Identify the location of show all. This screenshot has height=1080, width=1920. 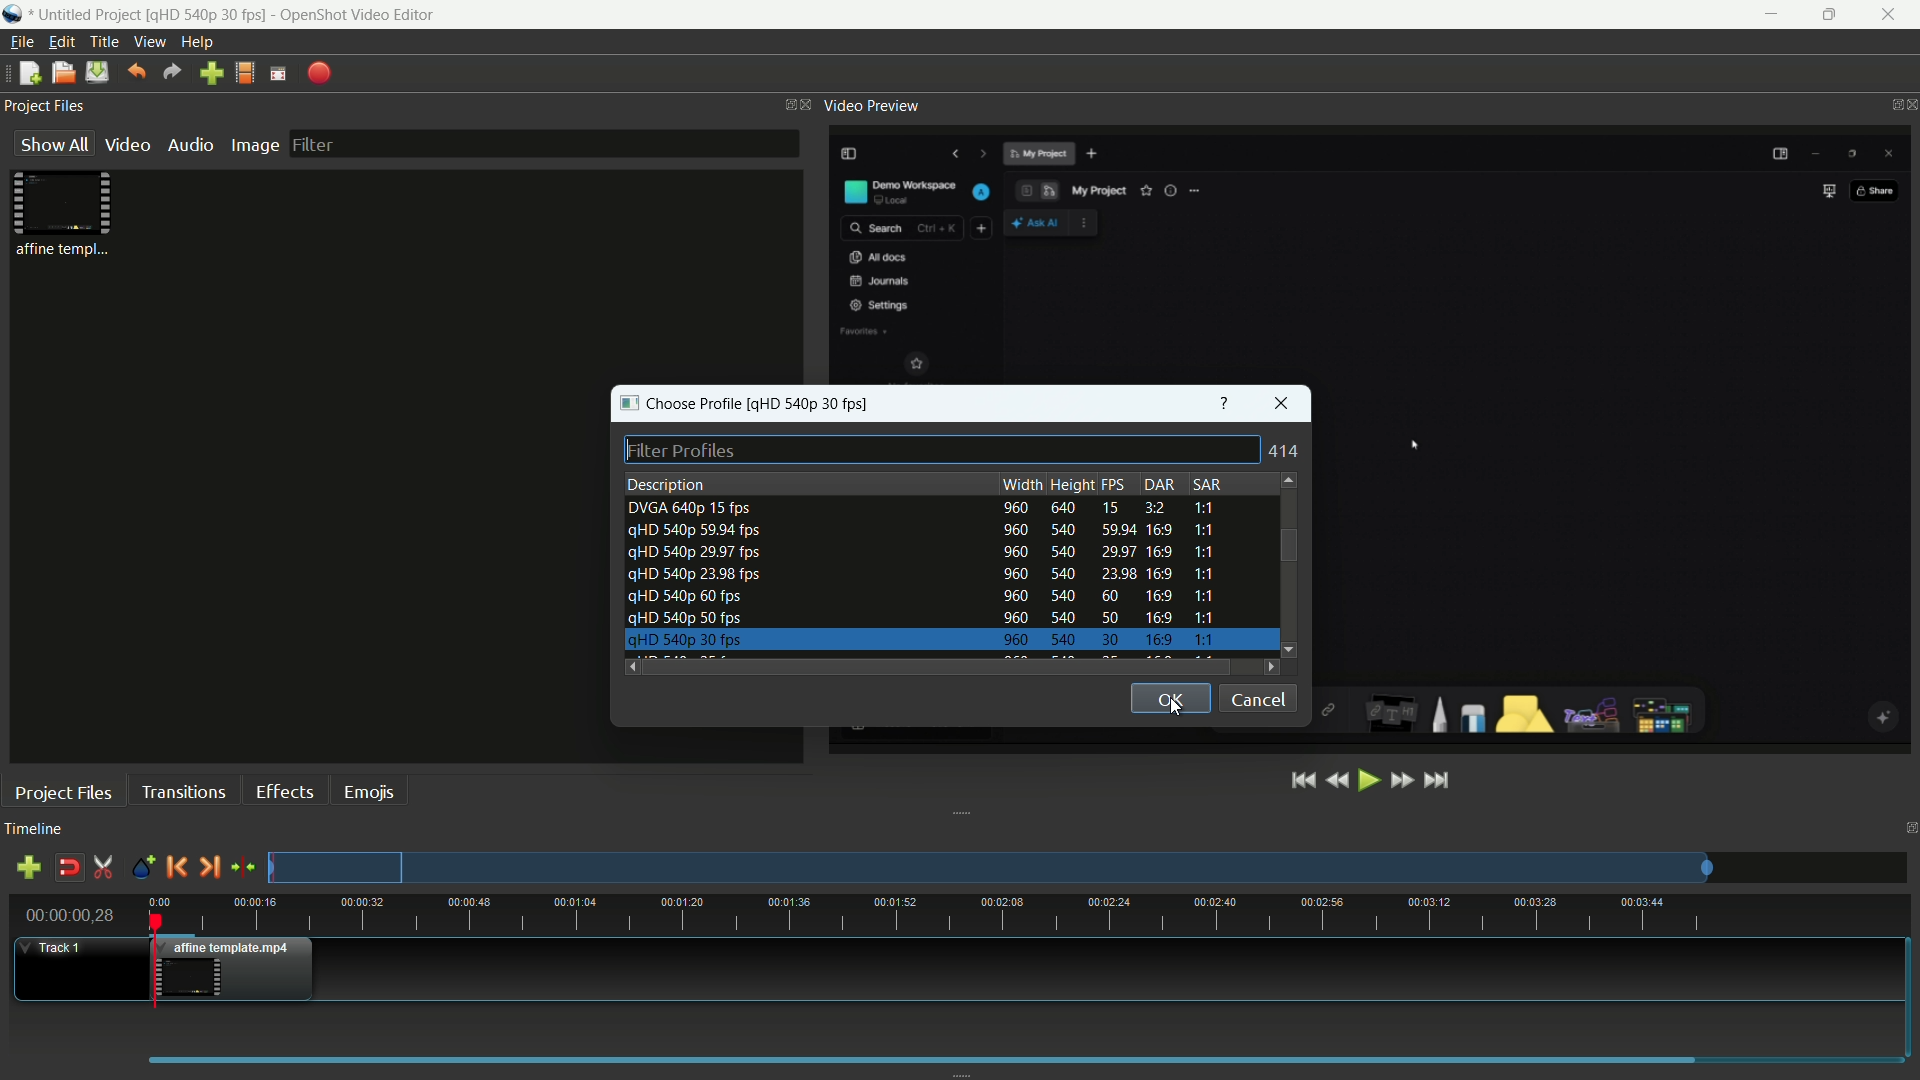
(54, 143).